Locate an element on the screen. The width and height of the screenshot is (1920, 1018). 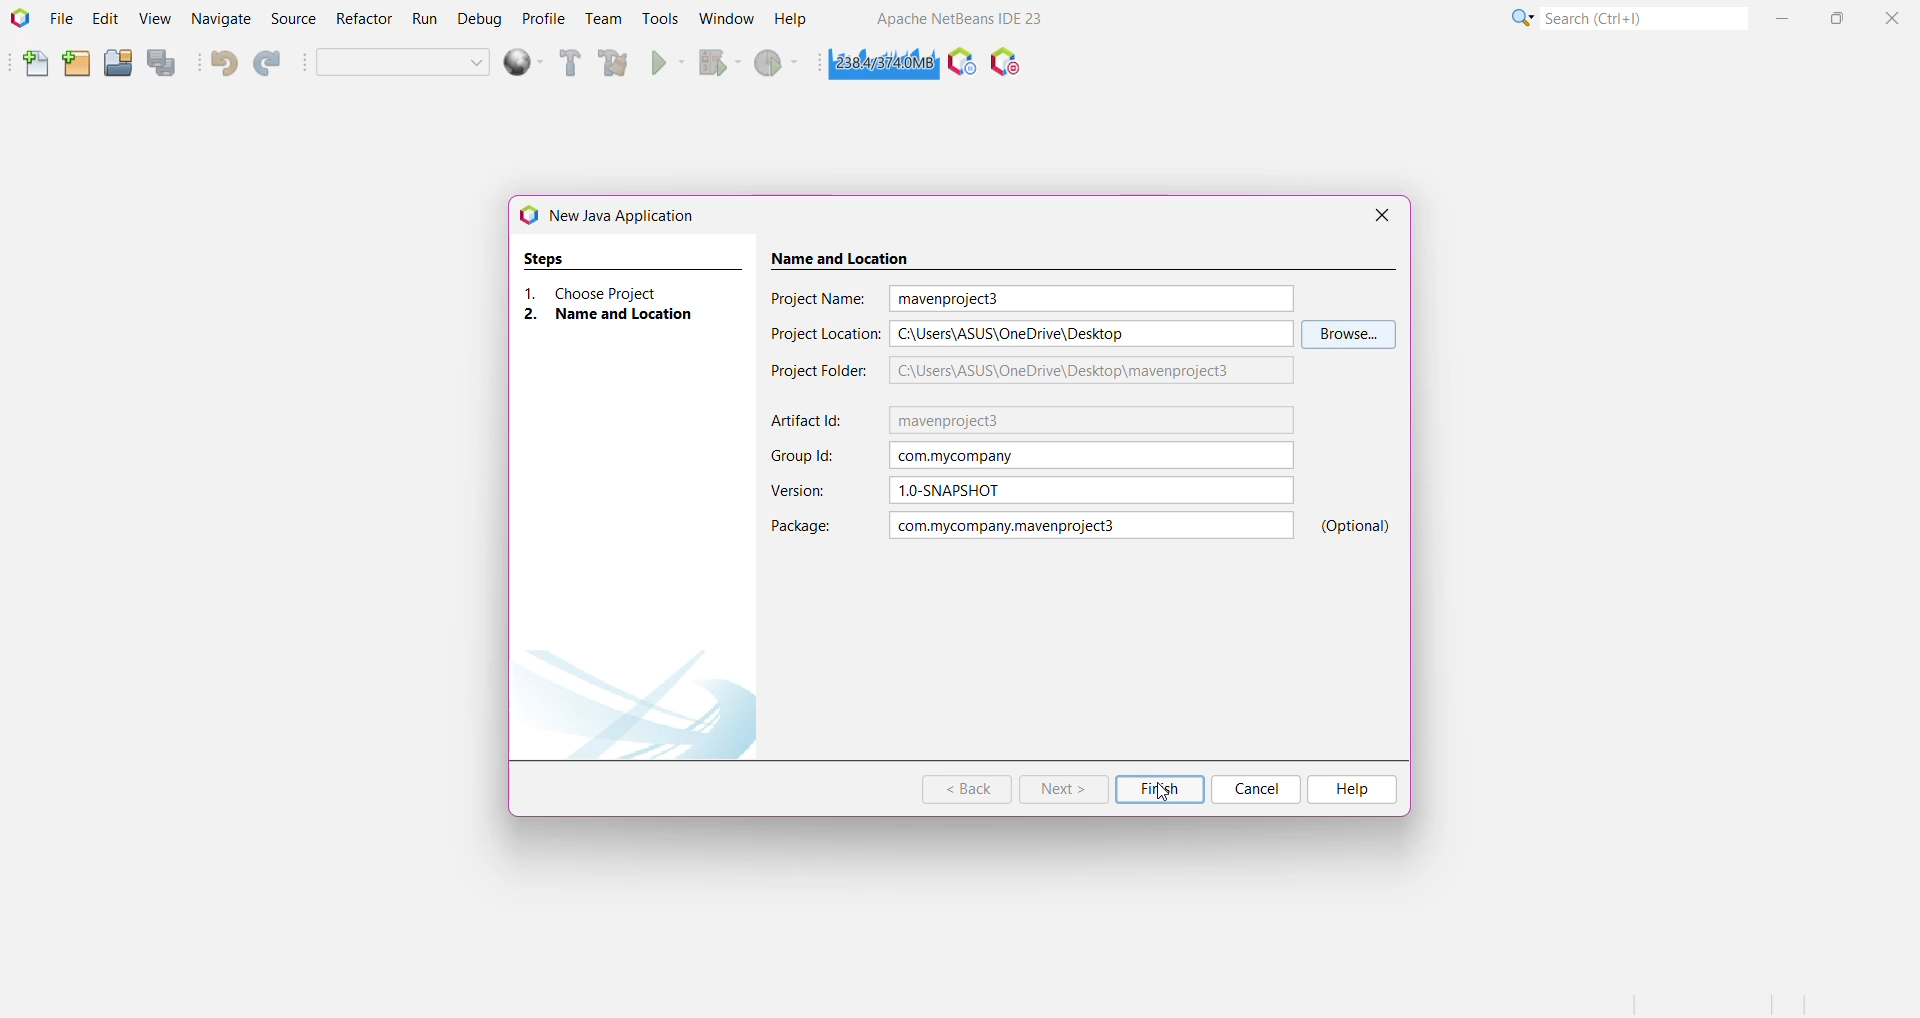
deploy is located at coordinates (521, 64).